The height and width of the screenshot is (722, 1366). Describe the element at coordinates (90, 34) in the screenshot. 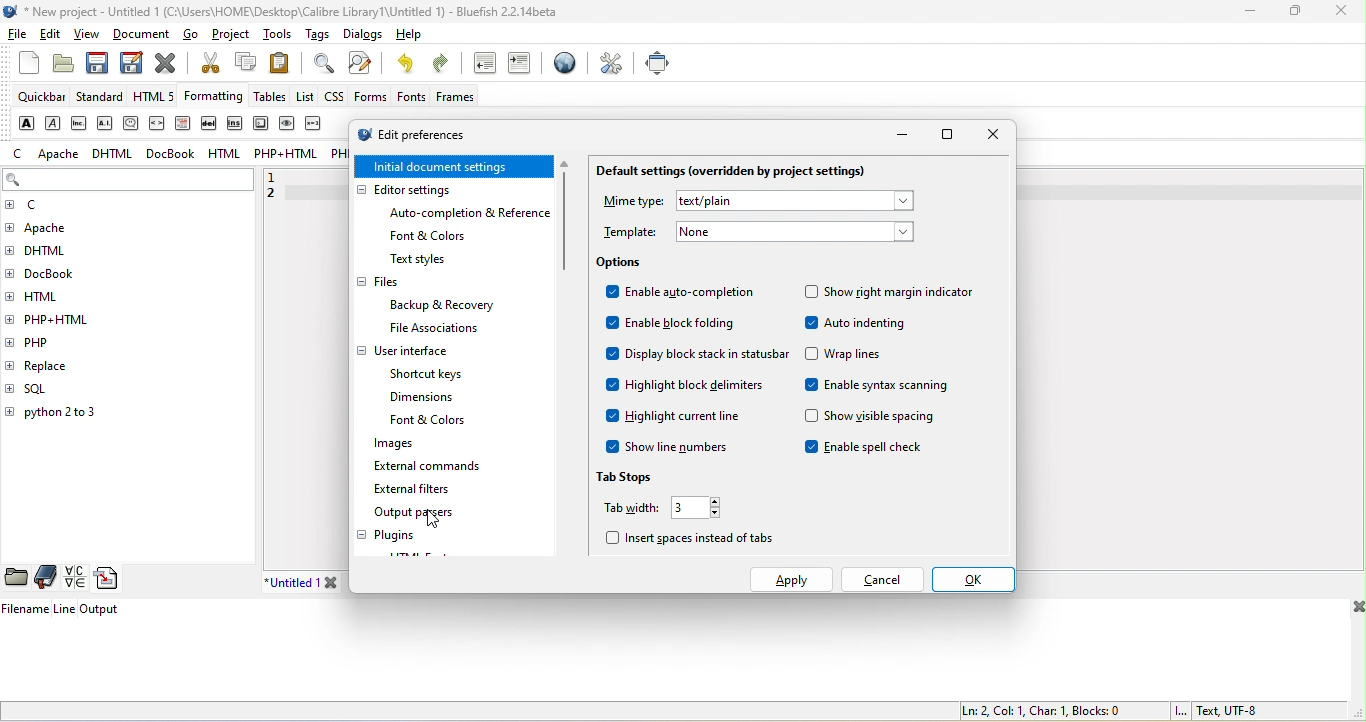

I see `view` at that location.